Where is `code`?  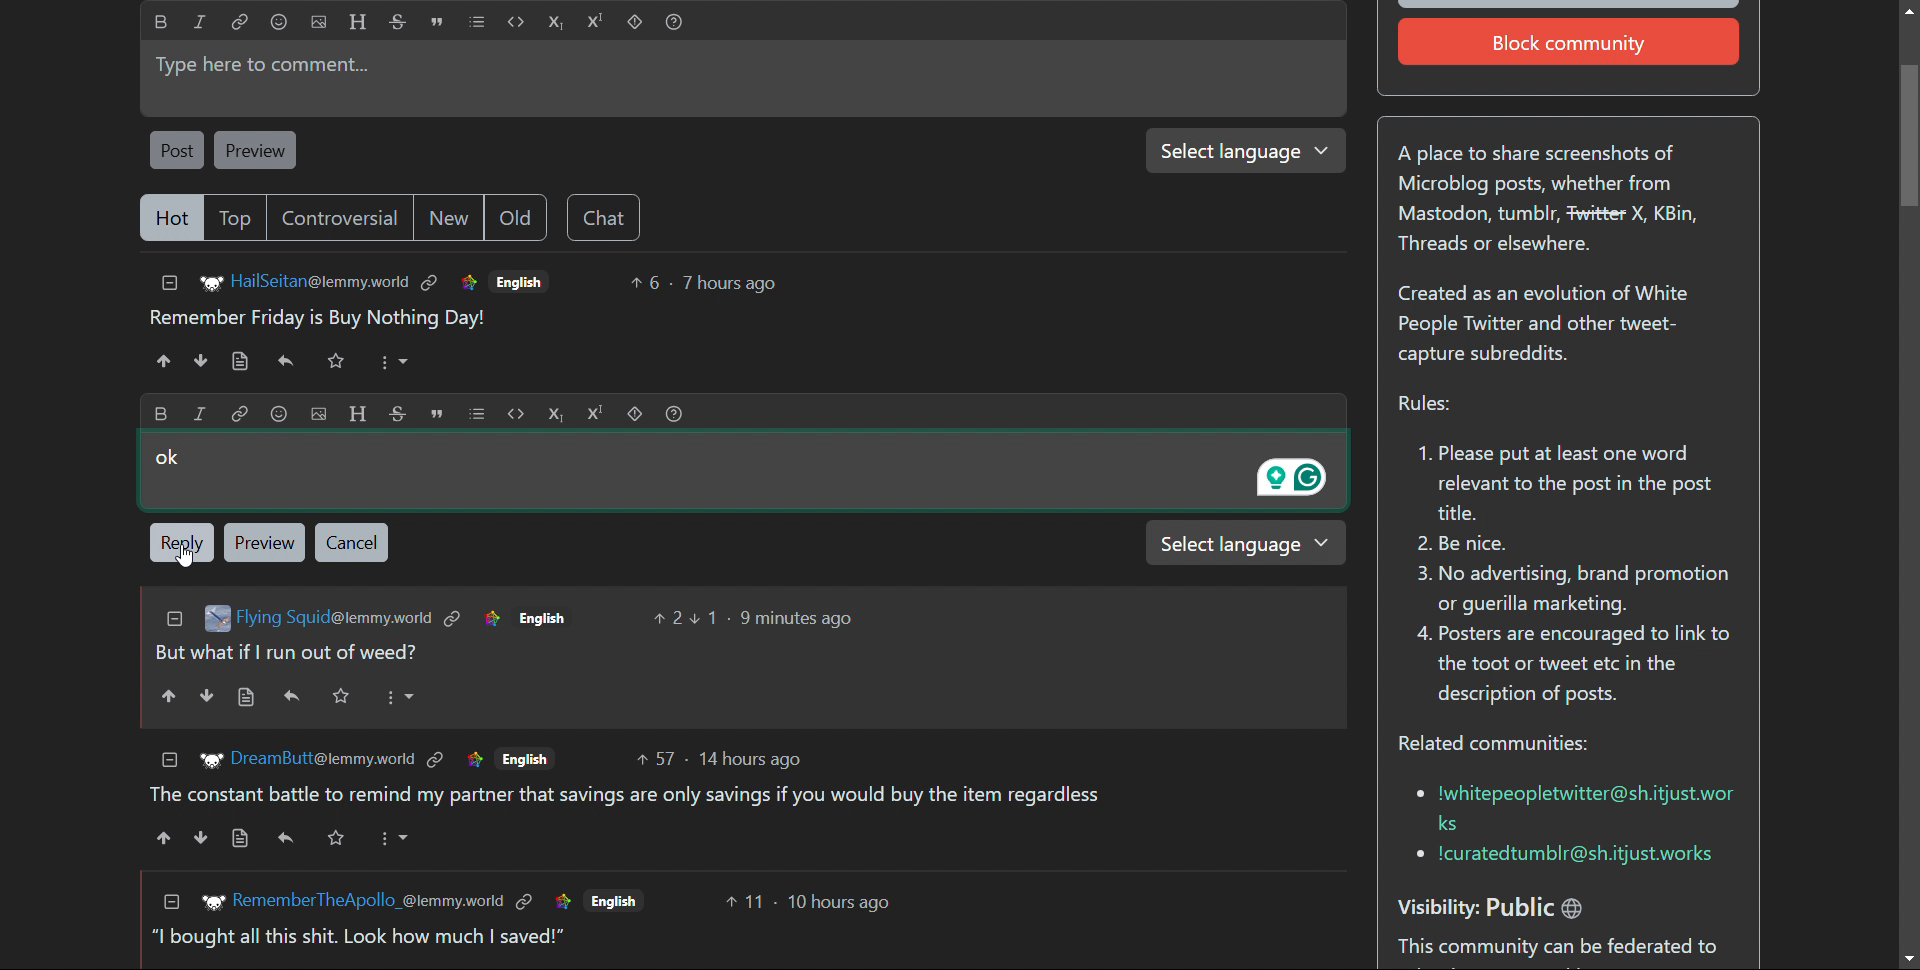 code is located at coordinates (517, 22).